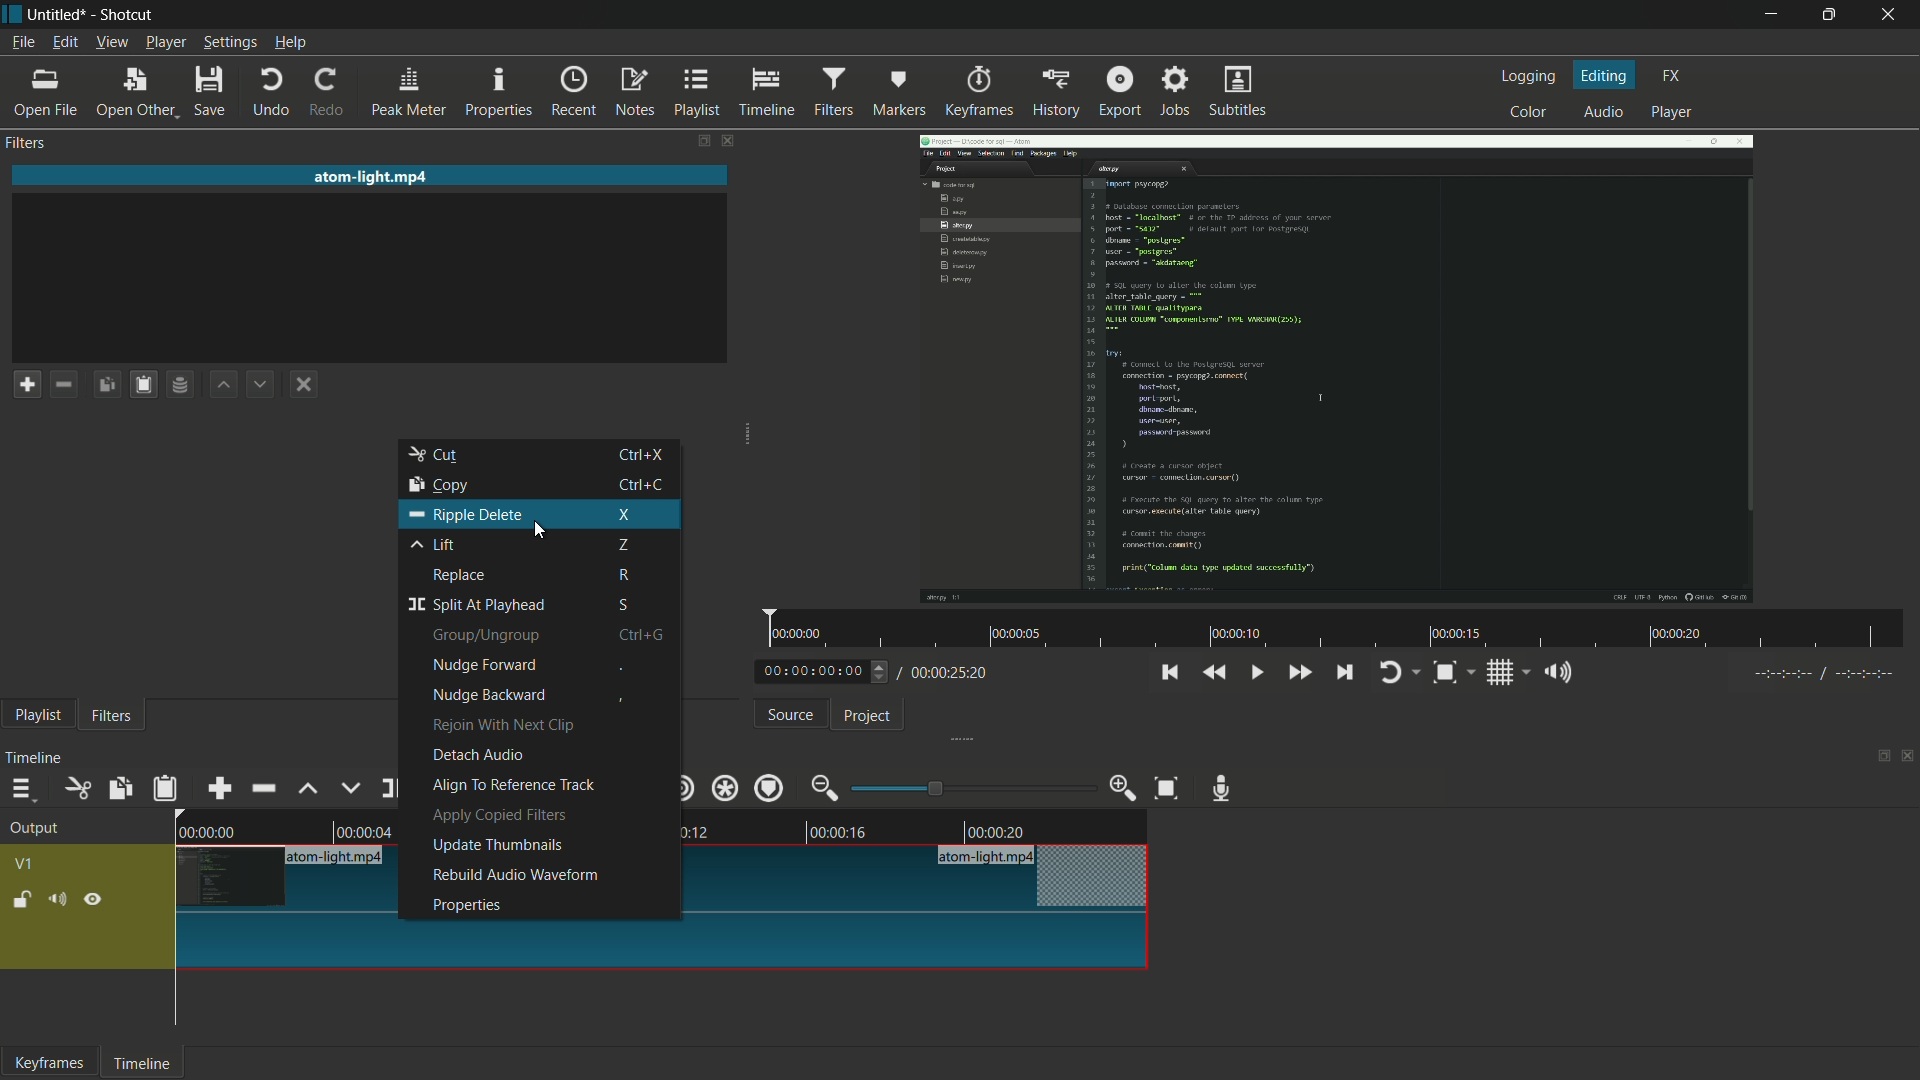 This screenshot has height=1080, width=1920. What do you see at coordinates (1558, 671) in the screenshot?
I see `show volume control` at bounding box center [1558, 671].